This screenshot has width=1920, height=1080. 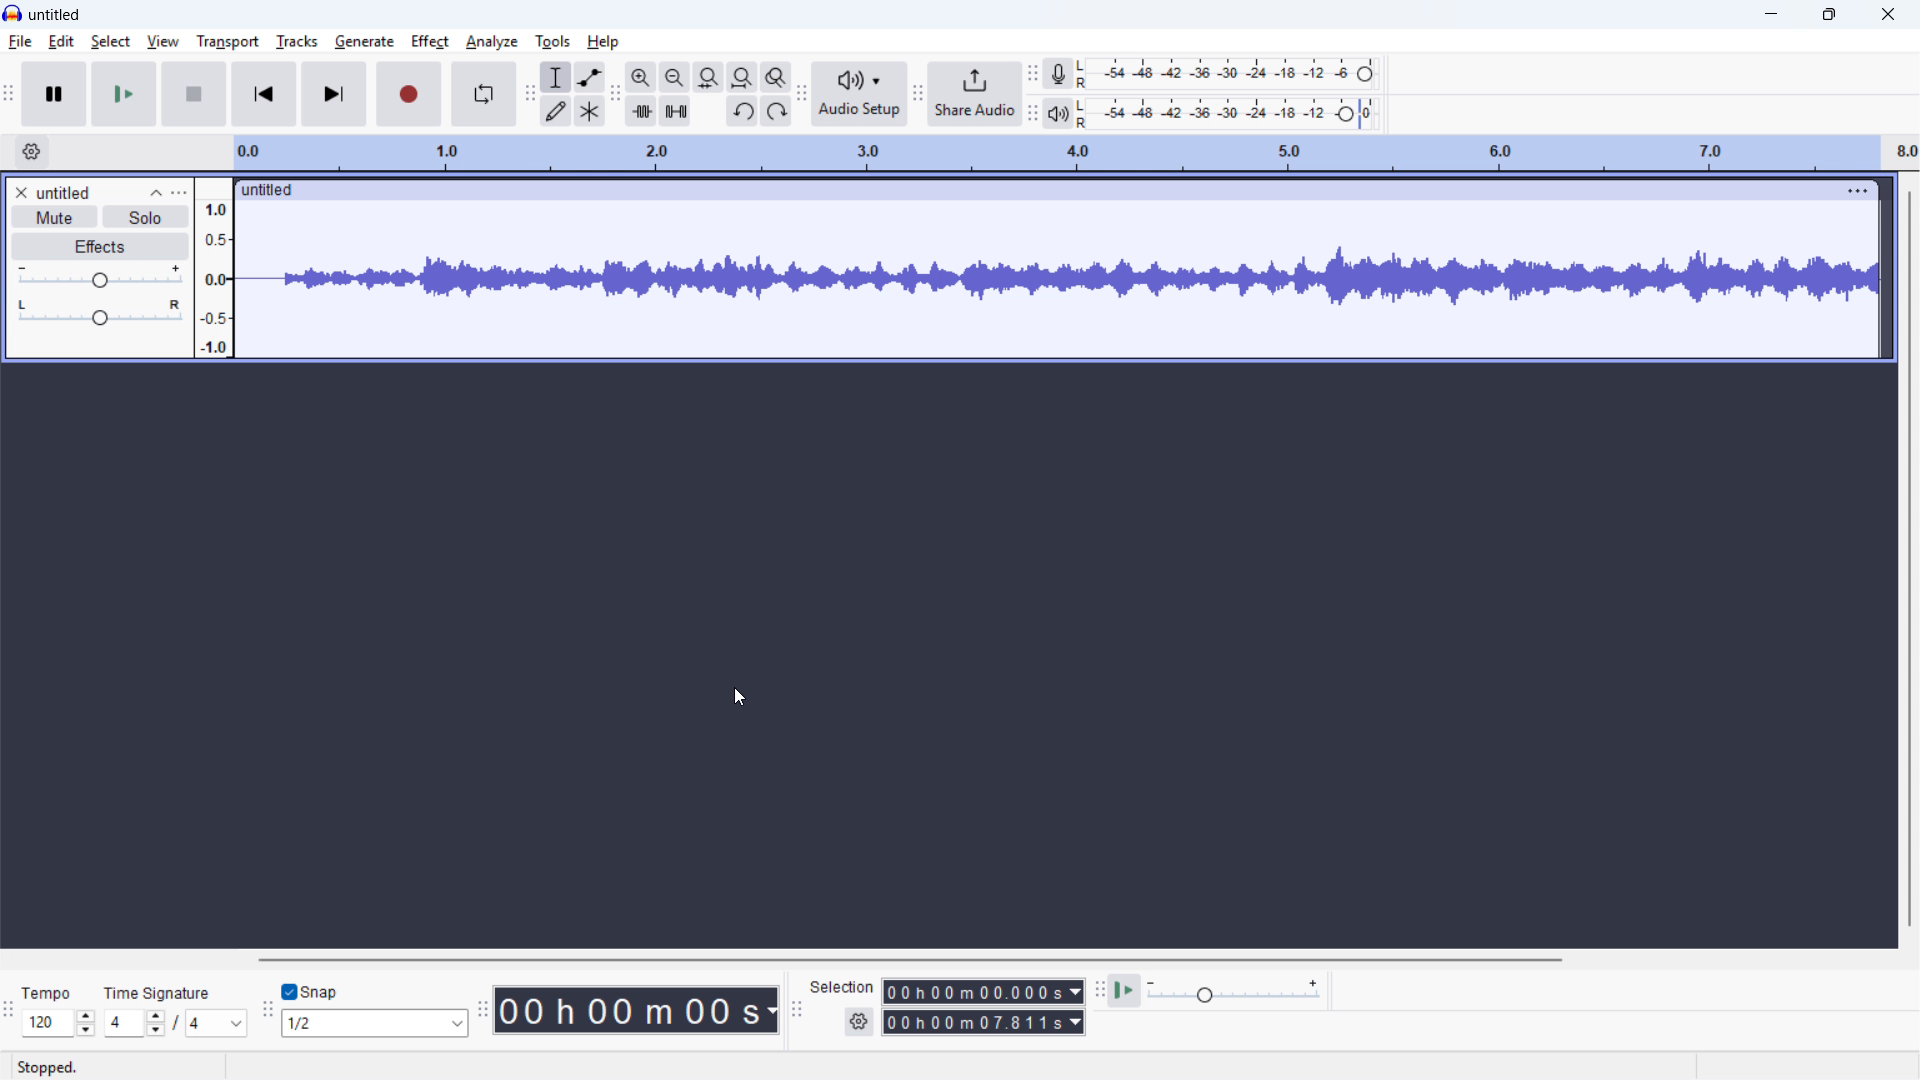 What do you see at coordinates (615, 96) in the screenshot?
I see `Edit toolbar ` at bounding box center [615, 96].